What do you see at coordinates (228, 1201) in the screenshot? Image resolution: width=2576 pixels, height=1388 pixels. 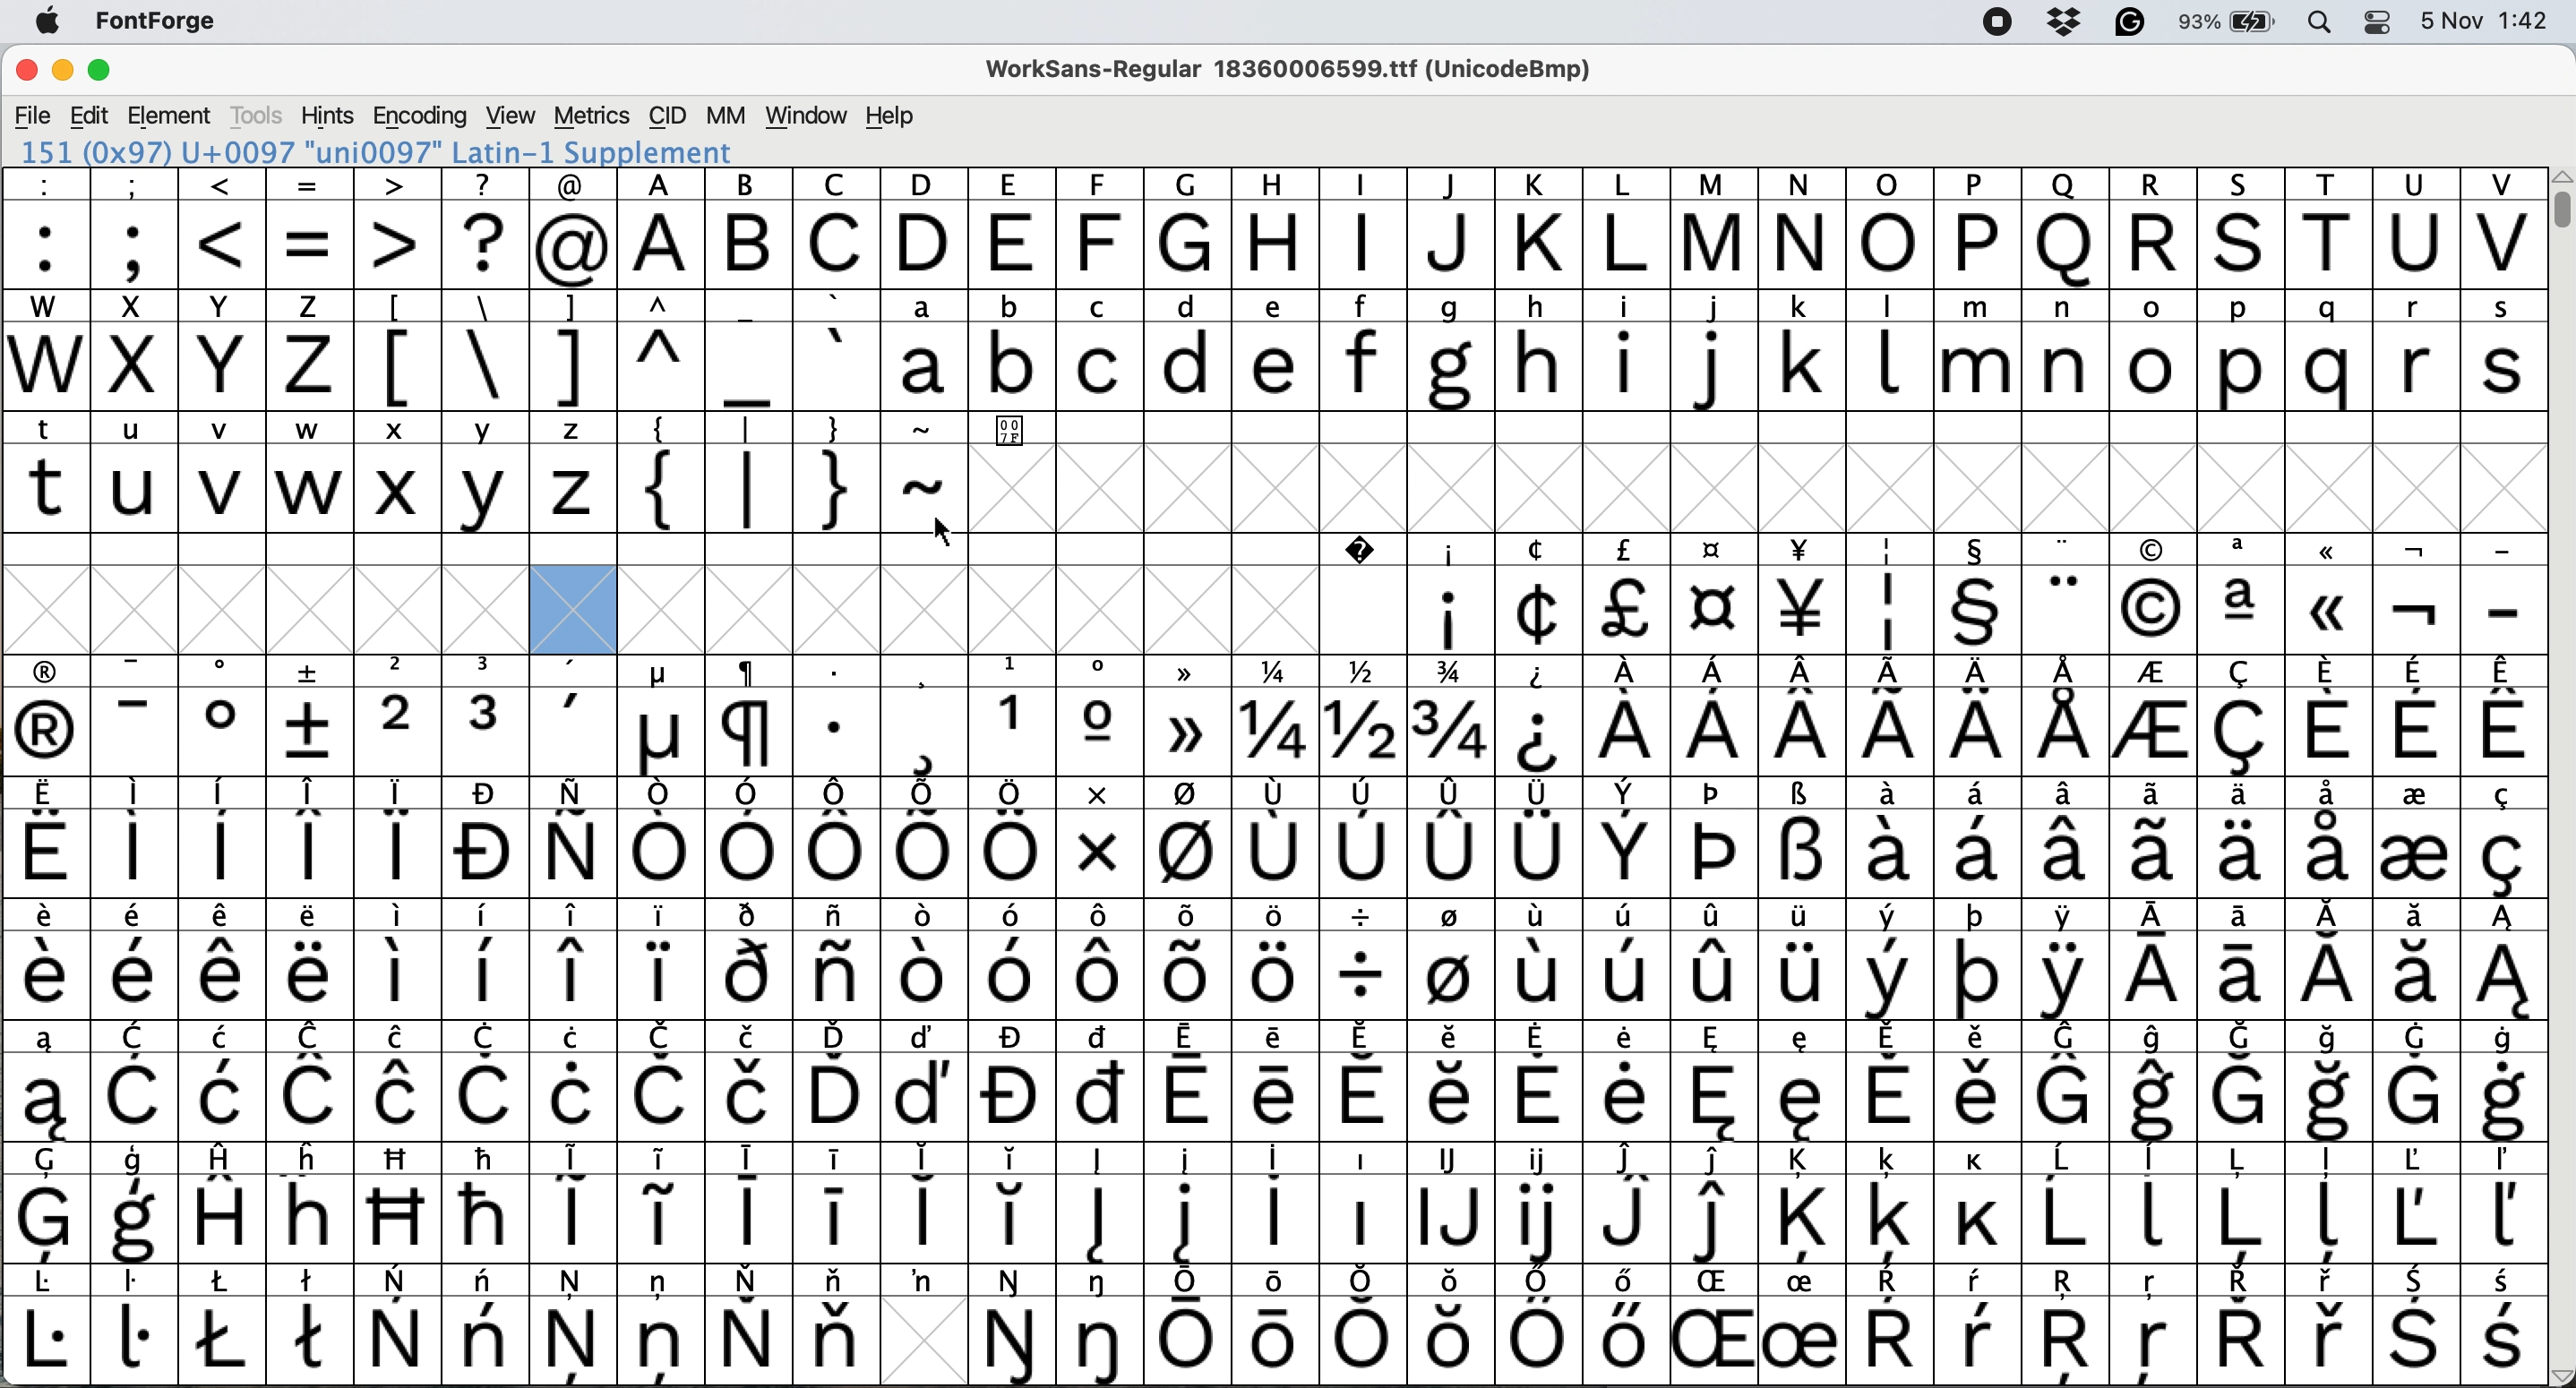 I see `symbol` at bounding box center [228, 1201].